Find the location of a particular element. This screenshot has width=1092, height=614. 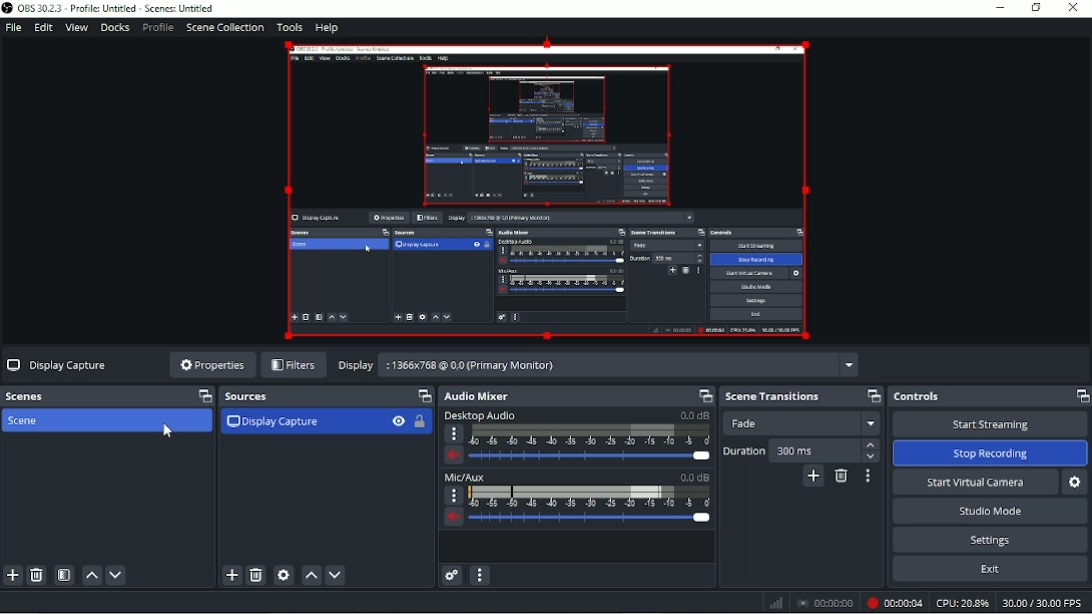

Slider is located at coordinates (593, 520).